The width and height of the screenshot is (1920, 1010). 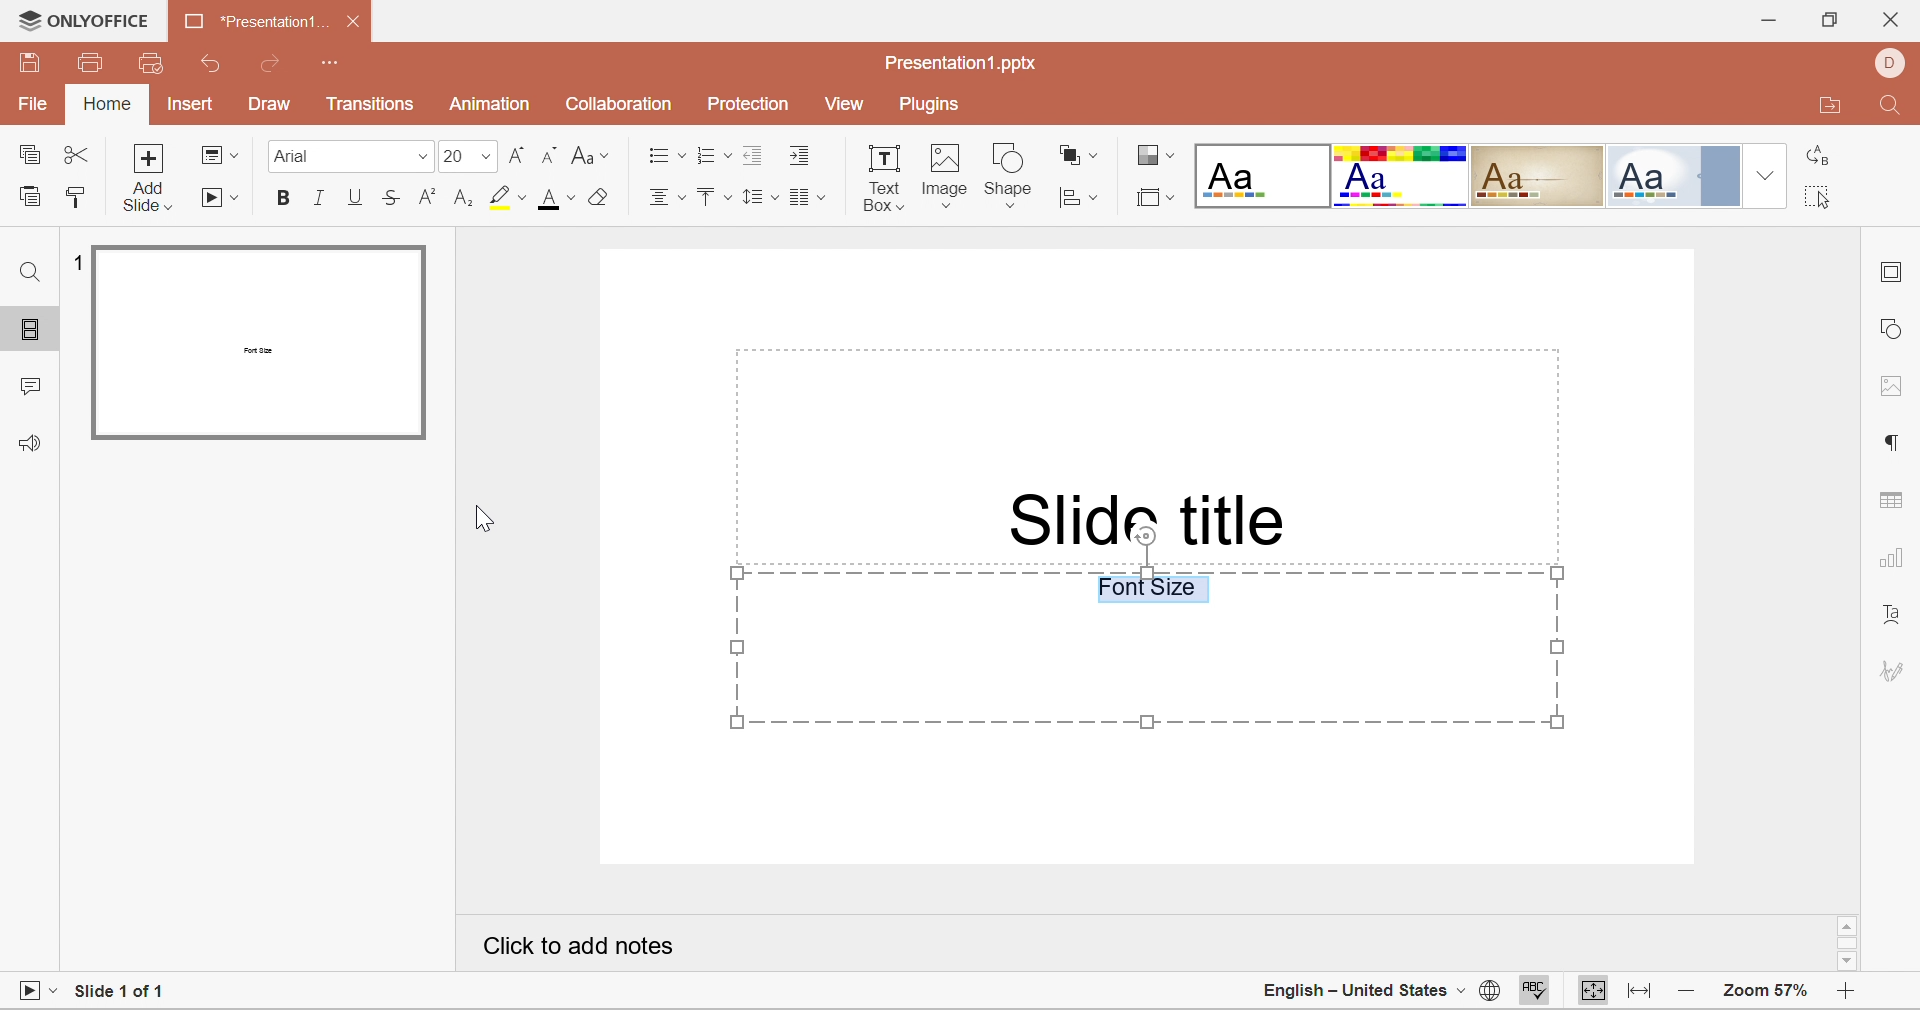 I want to click on Bold, so click(x=284, y=198).